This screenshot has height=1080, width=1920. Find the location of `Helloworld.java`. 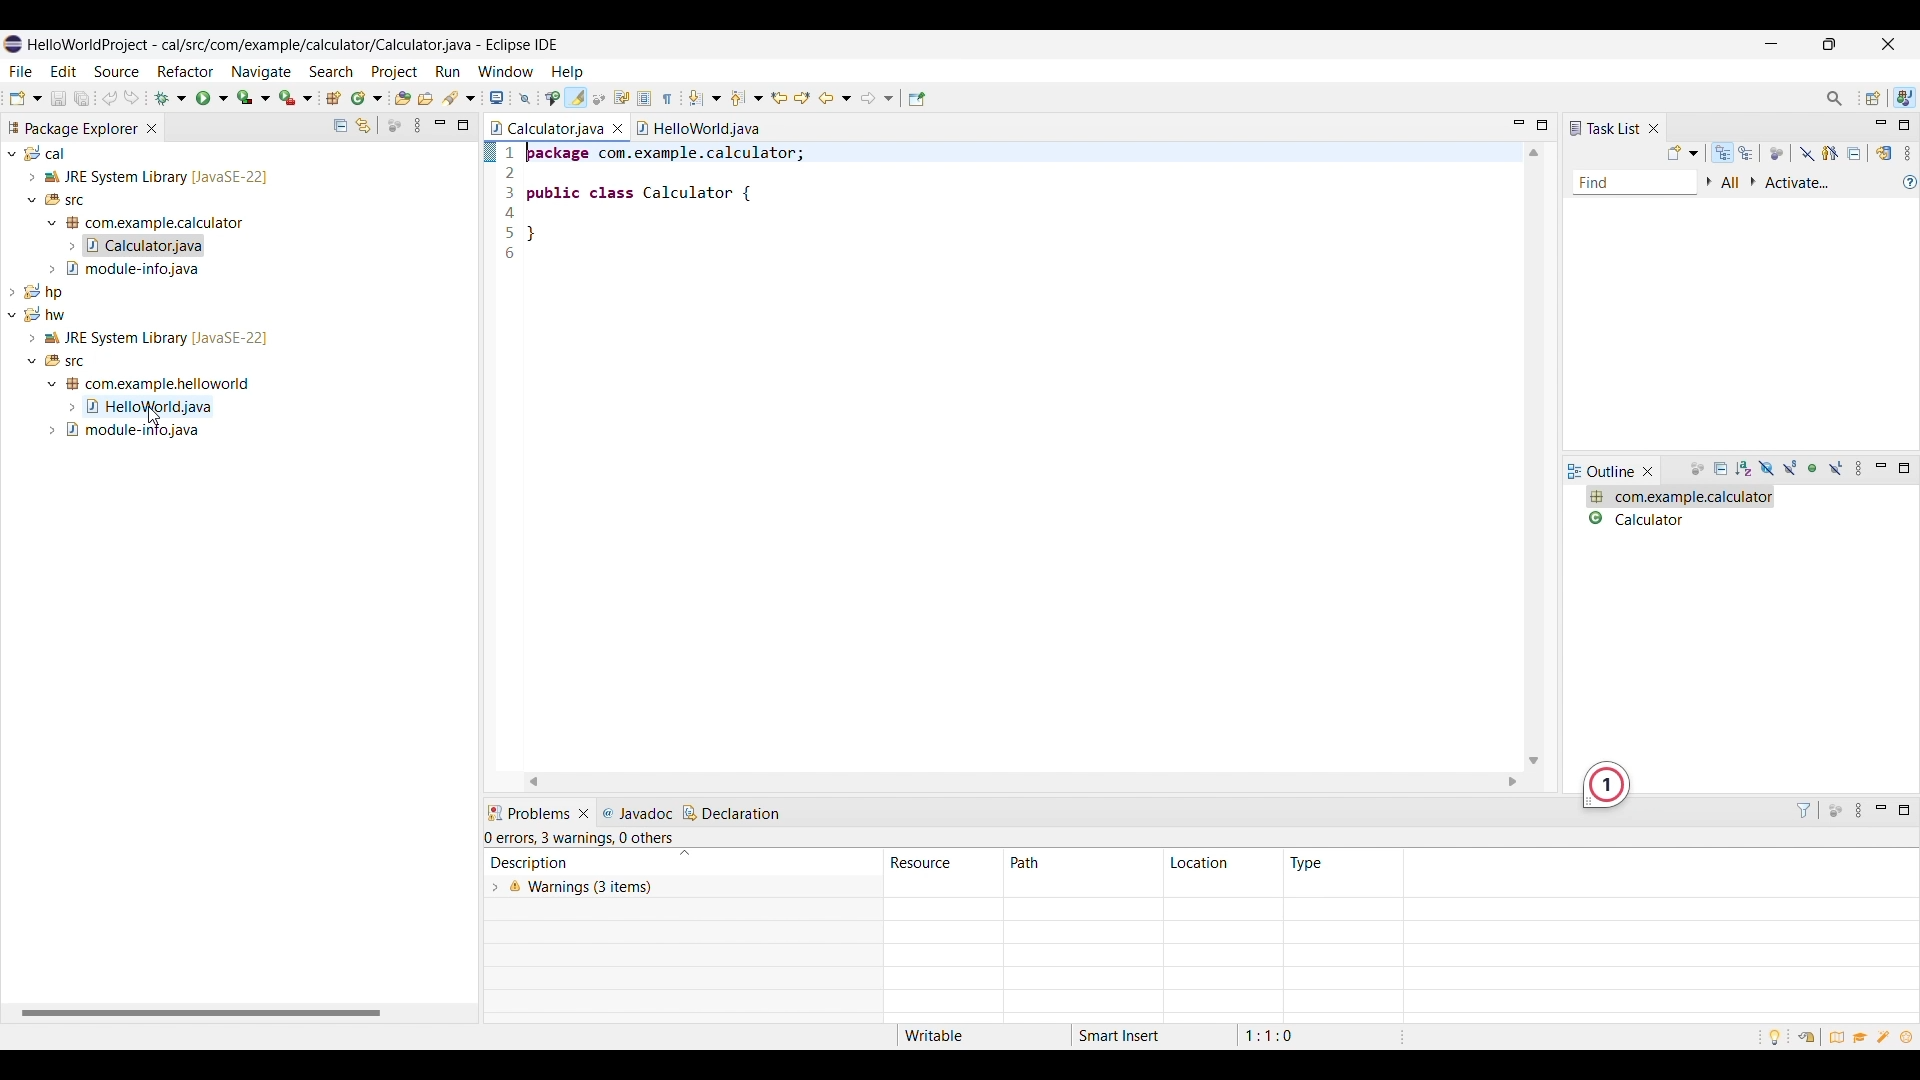

Helloworld.java is located at coordinates (698, 128).